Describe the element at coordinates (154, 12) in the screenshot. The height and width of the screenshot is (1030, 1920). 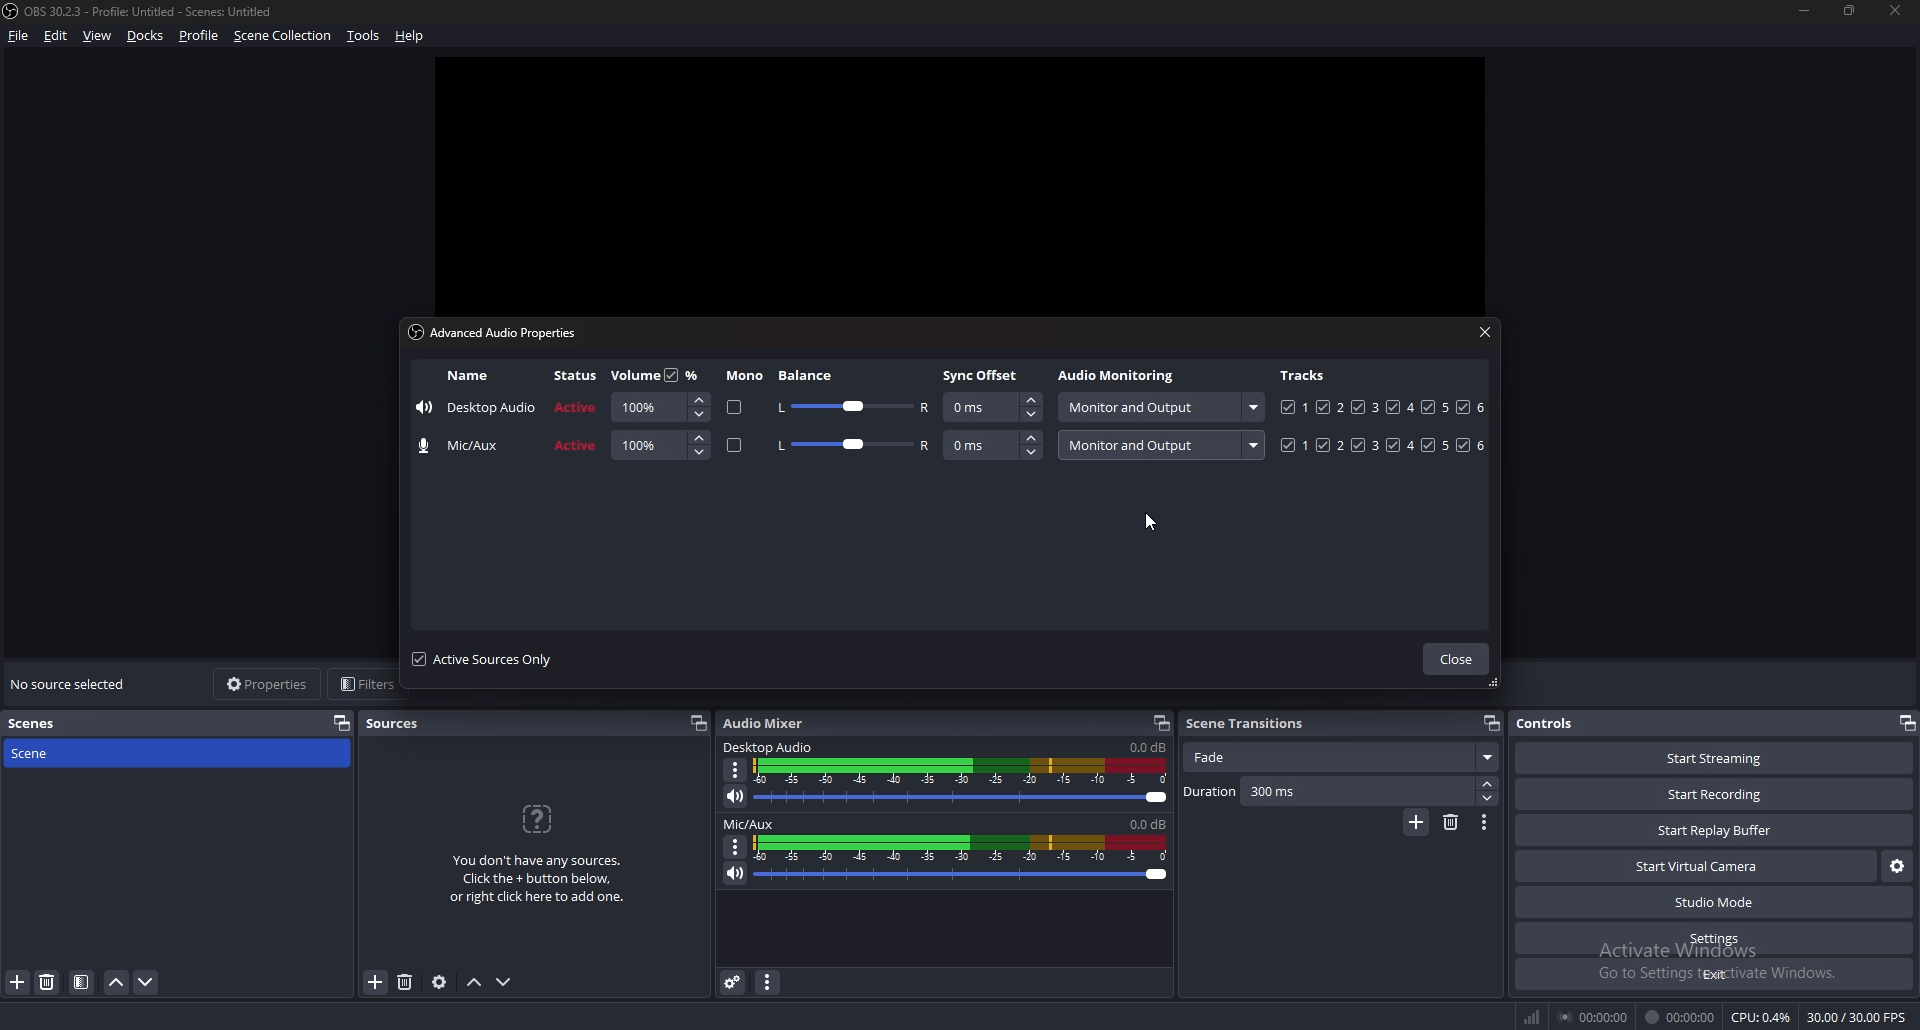
I see `‘OBS 30.2.3 - Profile: Untitled - Scenes: Untitled` at that location.